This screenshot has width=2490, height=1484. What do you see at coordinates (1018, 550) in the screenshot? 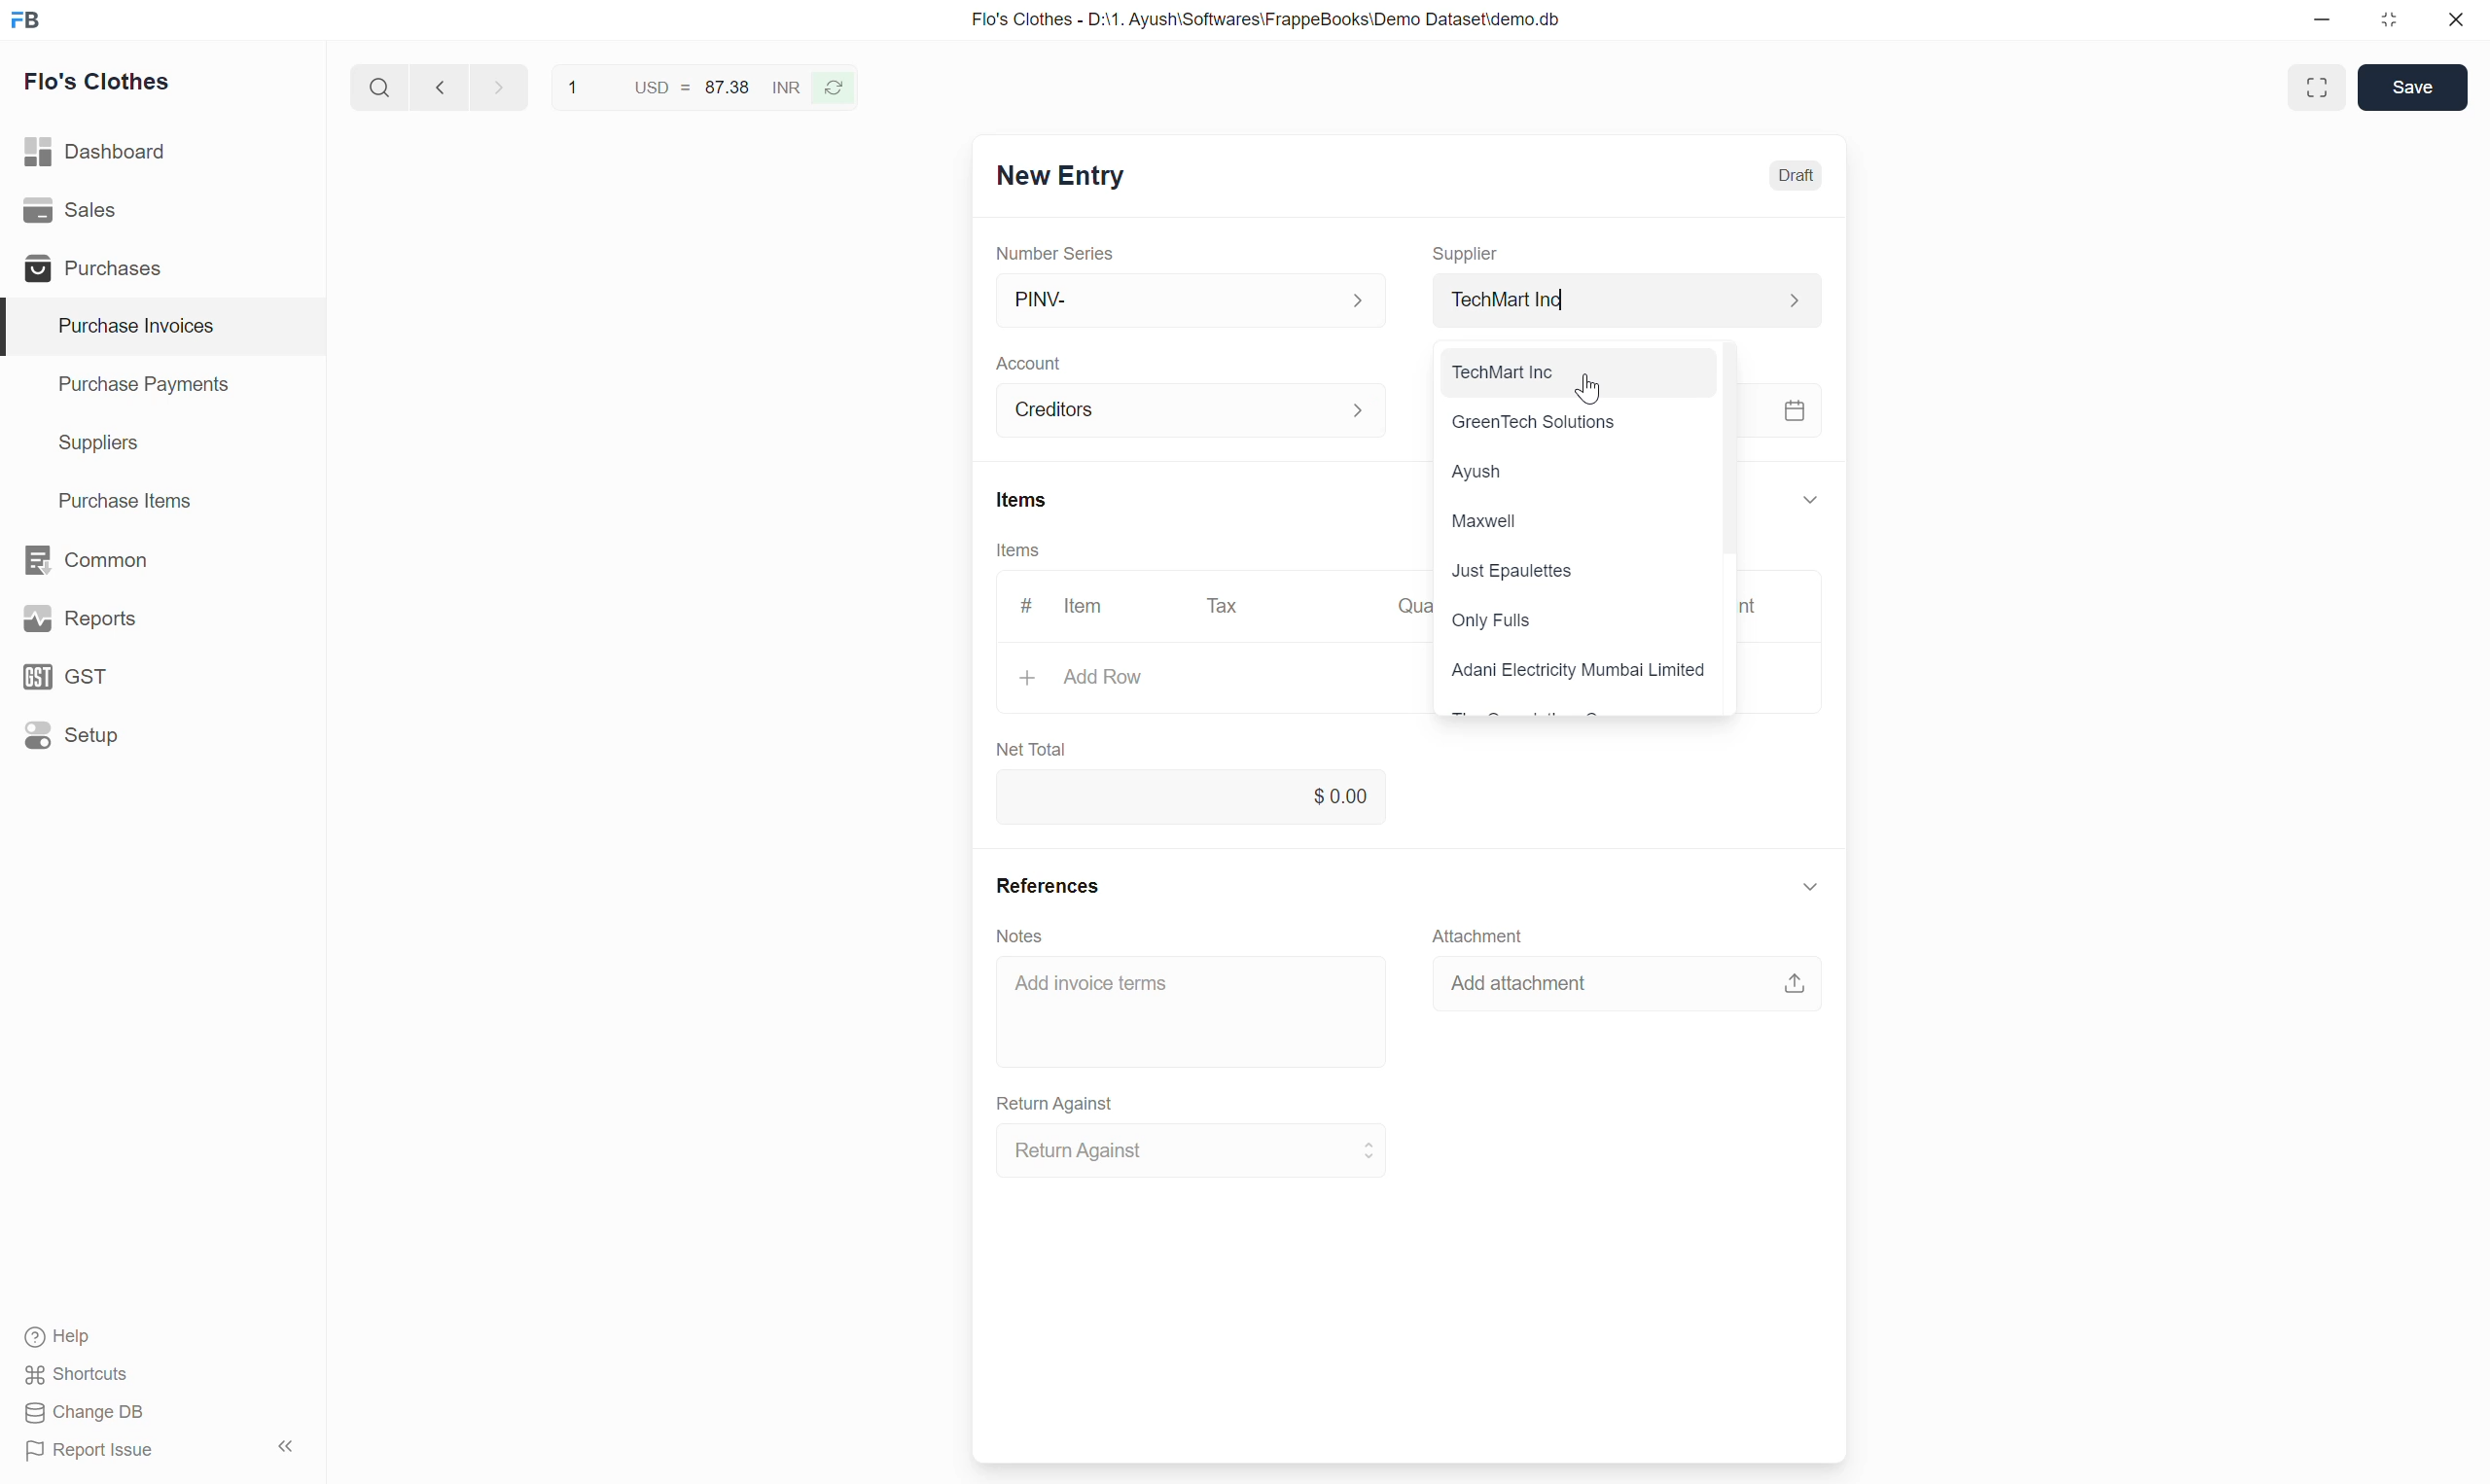
I see `Items` at bounding box center [1018, 550].